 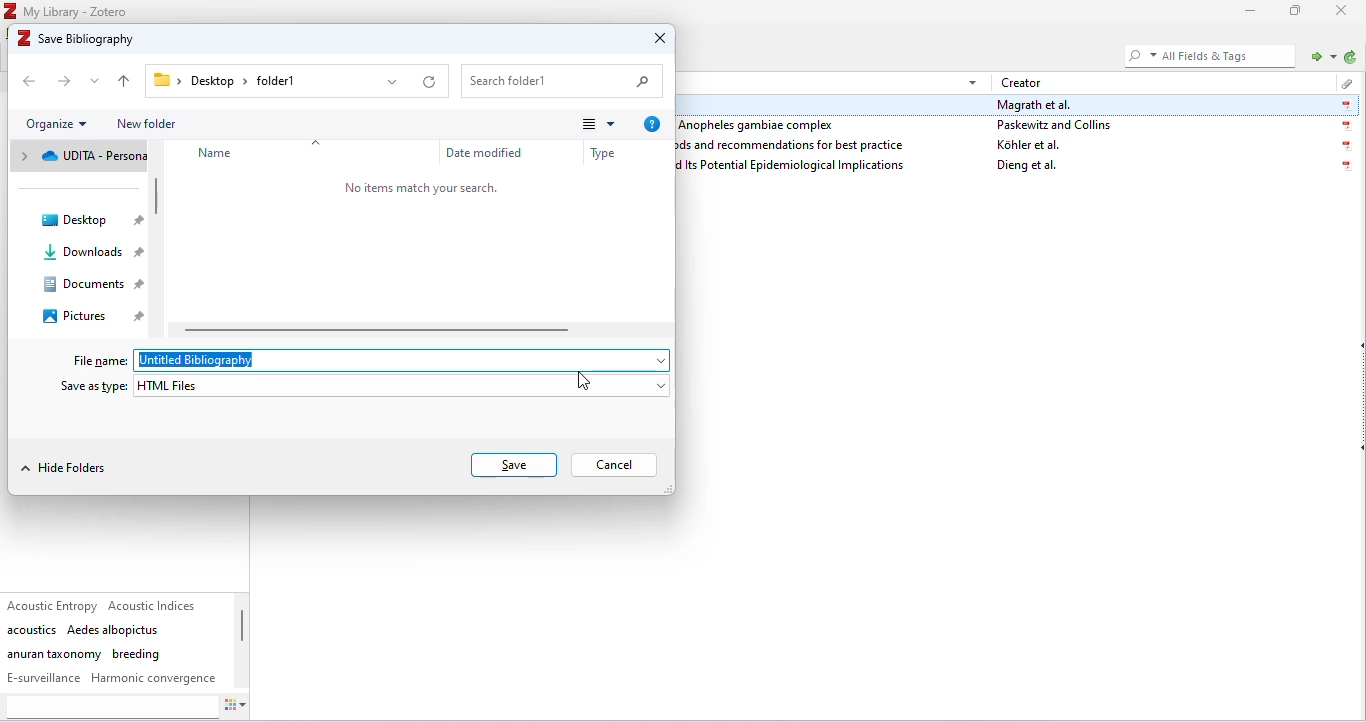 What do you see at coordinates (229, 155) in the screenshot?
I see `name` at bounding box center [229, 155].